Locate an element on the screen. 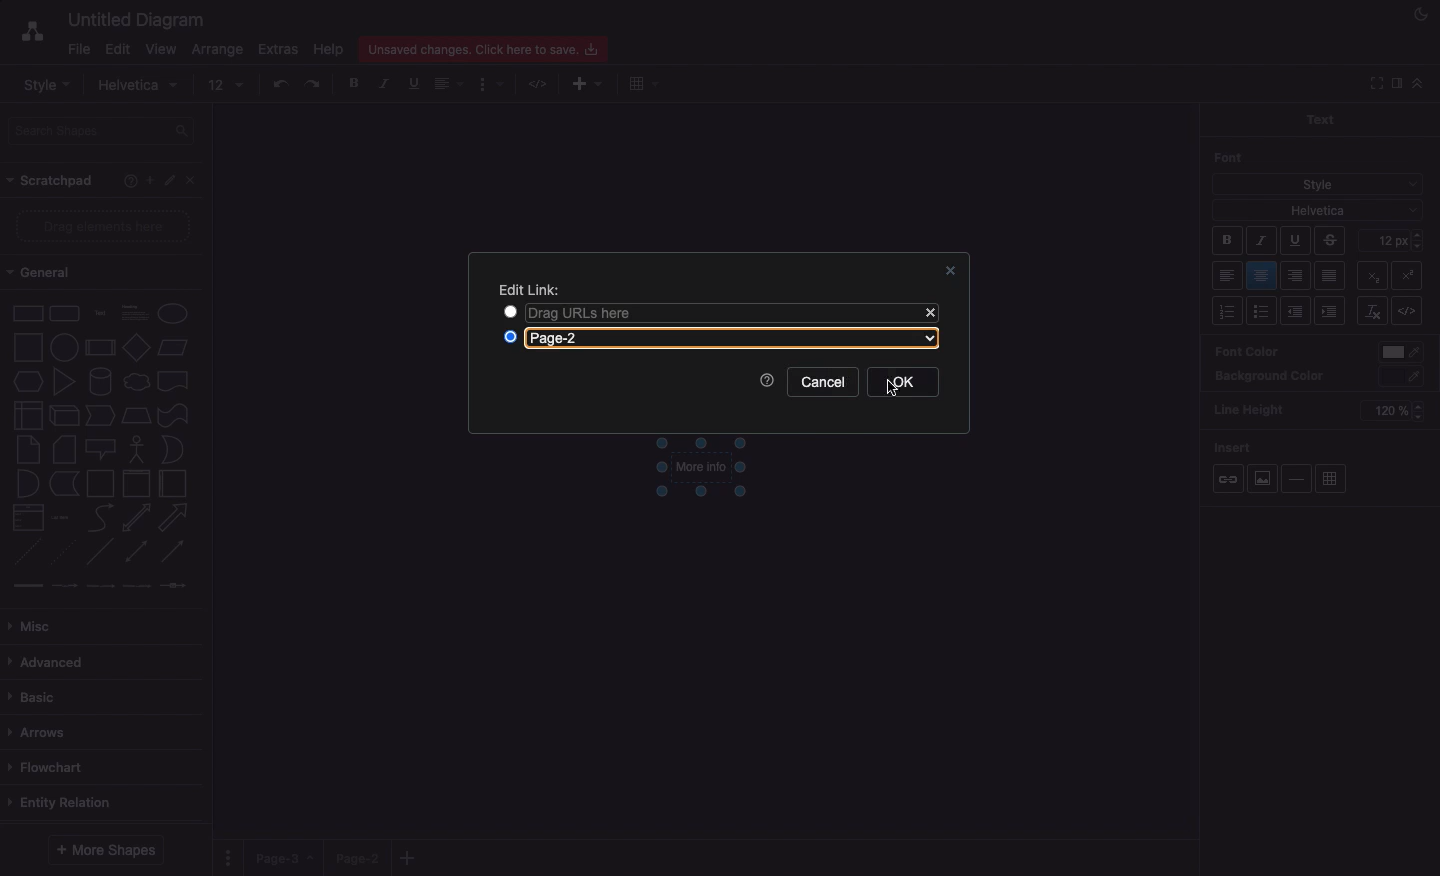 This screenshot has width=1440, height=876. Flowchart is located at coordinates (55, 768).